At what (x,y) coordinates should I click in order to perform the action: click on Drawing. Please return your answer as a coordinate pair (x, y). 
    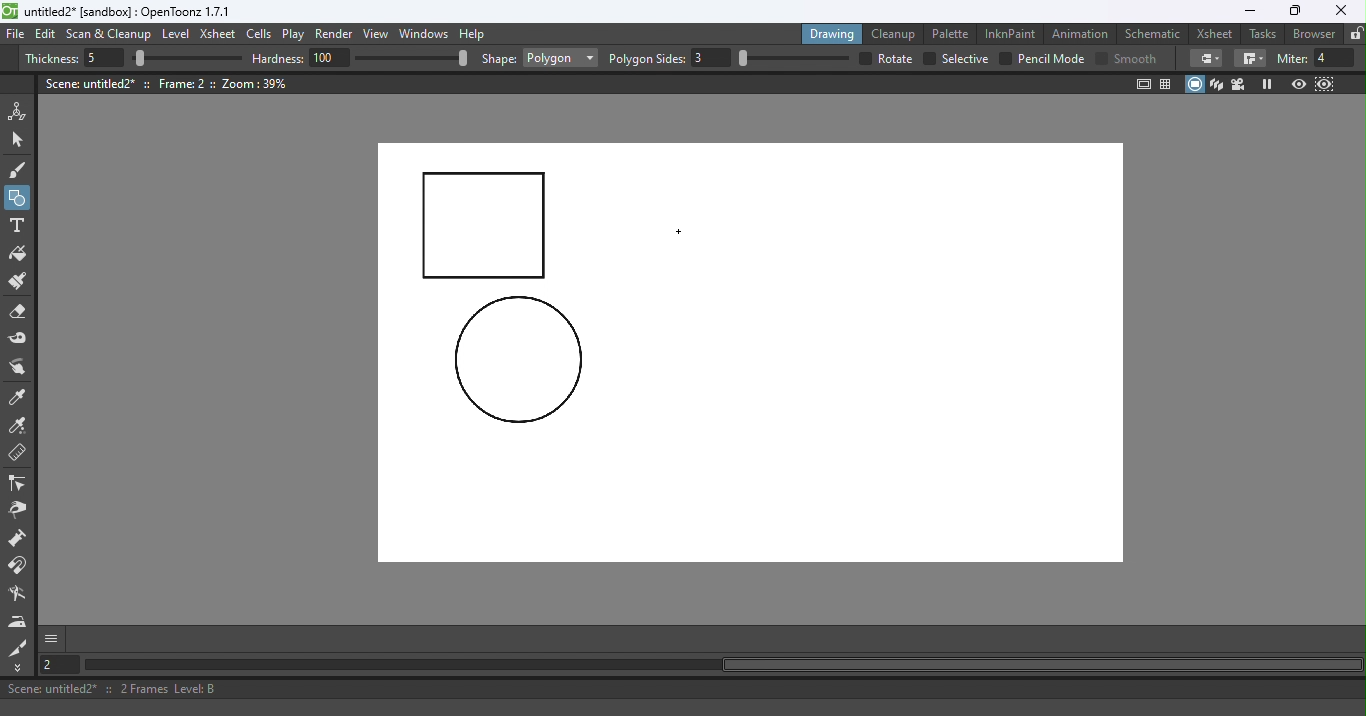
    Looking at the image, I should click on (834, 33).